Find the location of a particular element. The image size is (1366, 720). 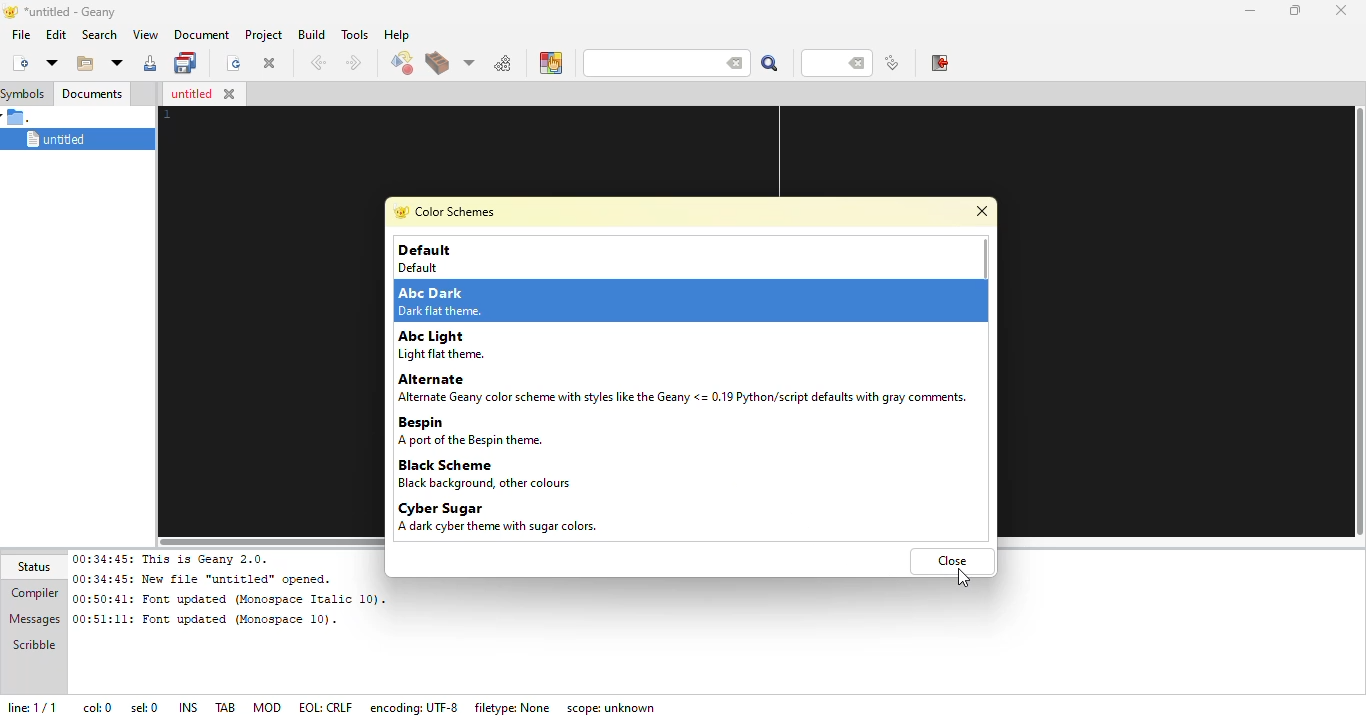

back space is located at coordinates (859, 64).